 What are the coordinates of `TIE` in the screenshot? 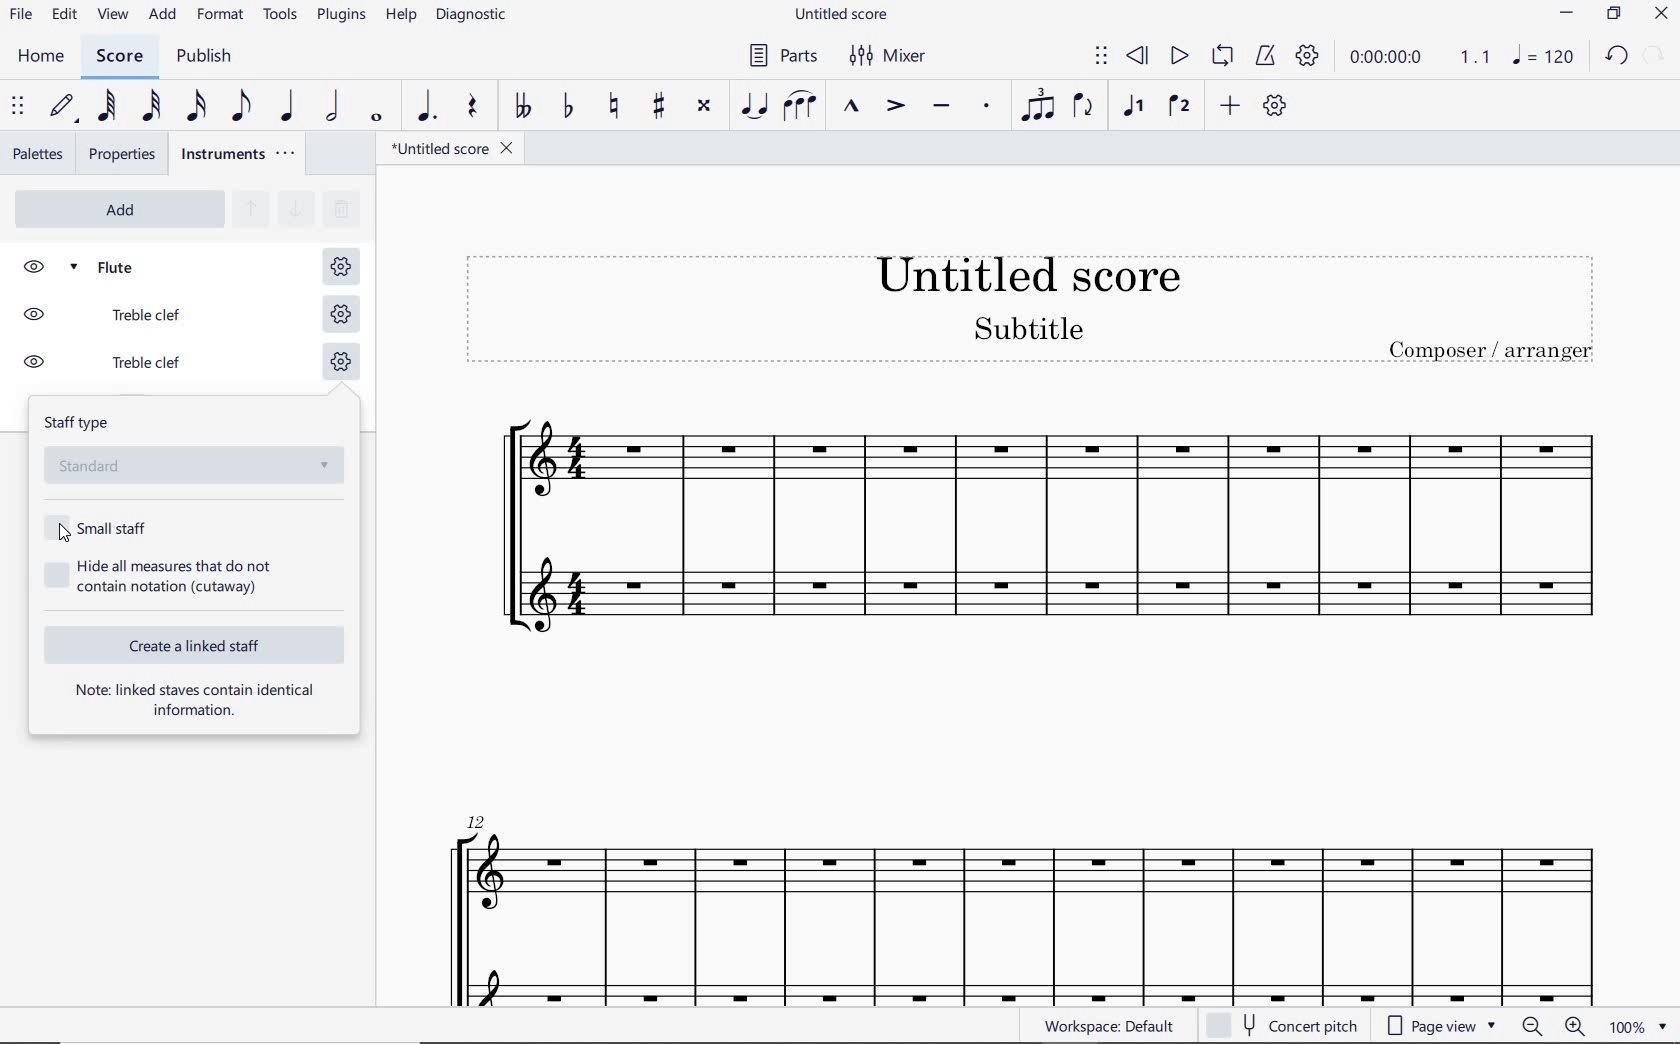 It's located at (755, 107).